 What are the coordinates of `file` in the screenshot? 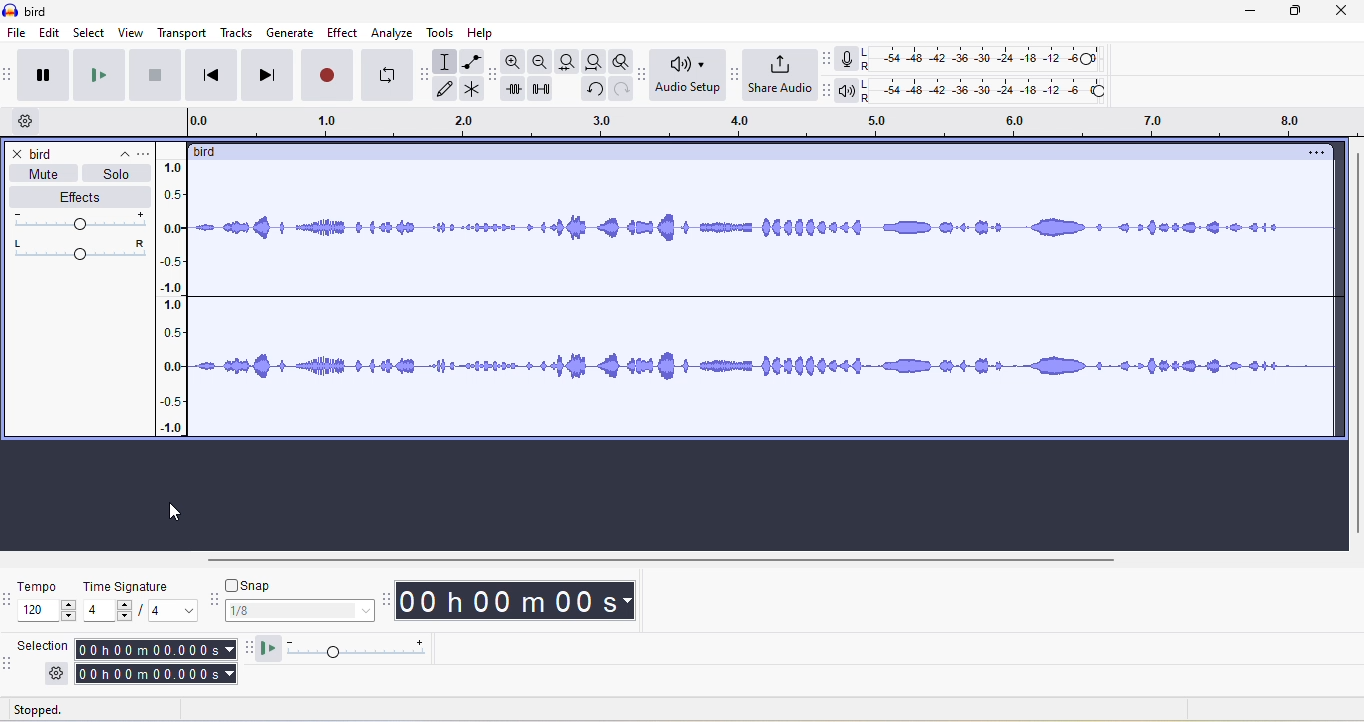 It's located at (15, 33).